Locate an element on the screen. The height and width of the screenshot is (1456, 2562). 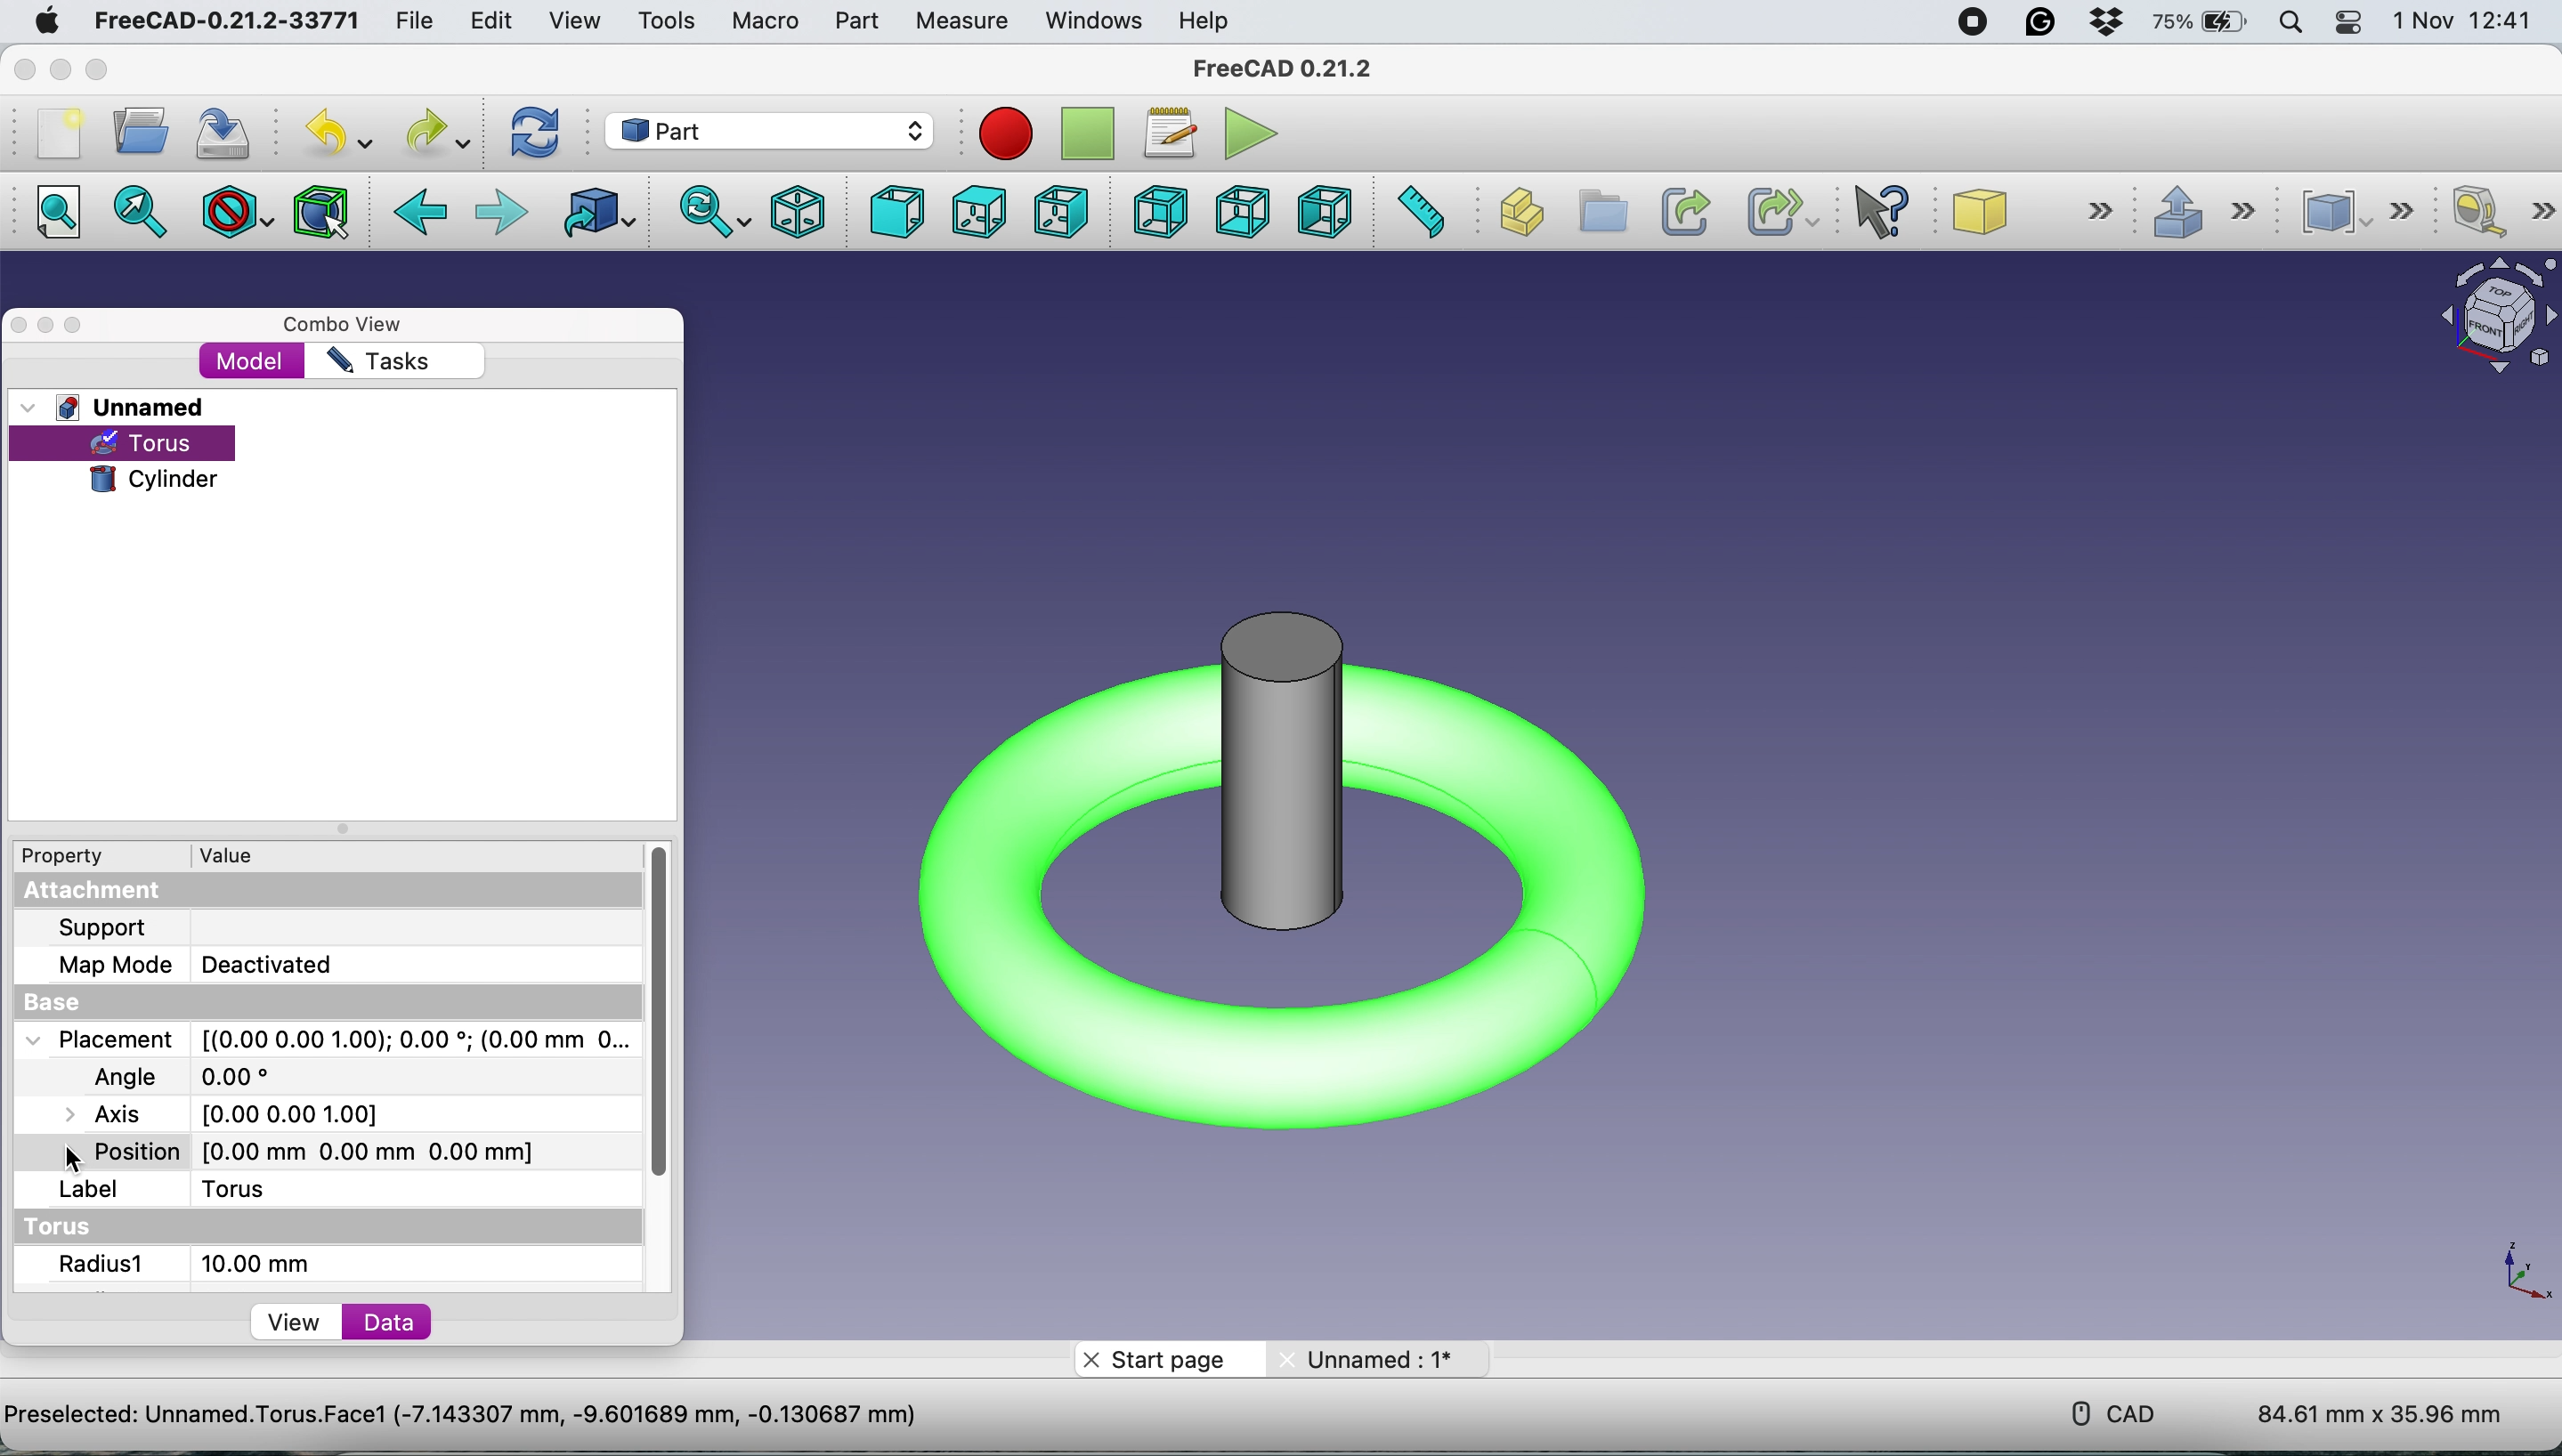
execute macros is located at coordinates (1256, 136).